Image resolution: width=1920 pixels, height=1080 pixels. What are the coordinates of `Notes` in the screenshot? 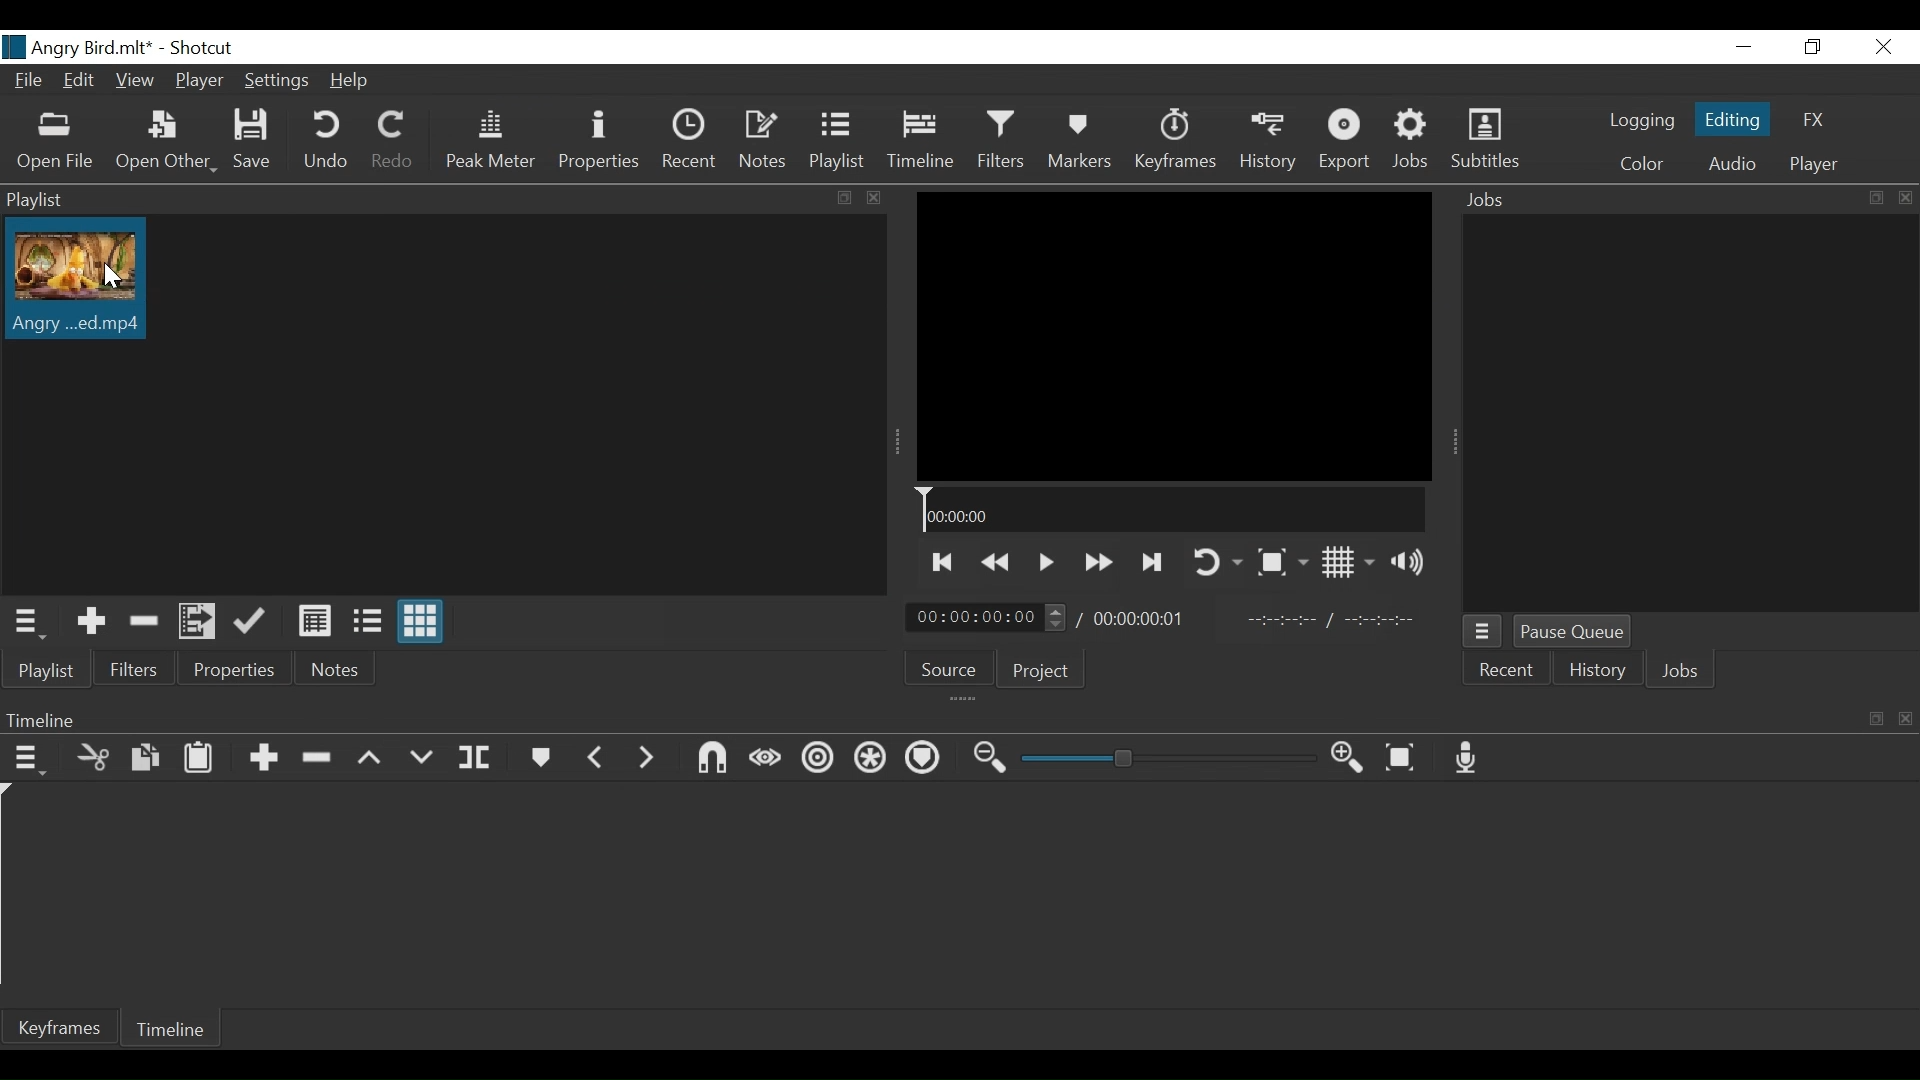 It's located at (763, 141).